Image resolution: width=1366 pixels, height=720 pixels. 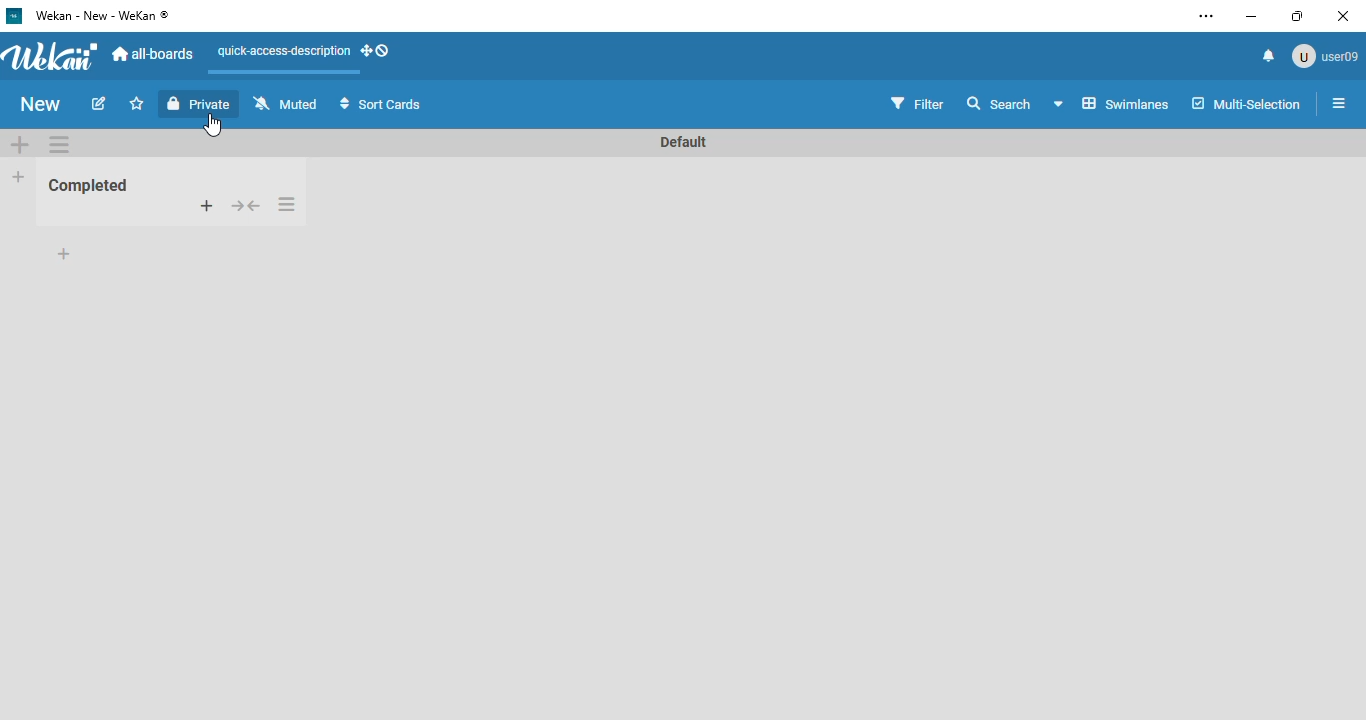 What do you see at coordinates (60, 144) in the screenshot?
I see `swimlane actions` at bounding box center [60, 144].